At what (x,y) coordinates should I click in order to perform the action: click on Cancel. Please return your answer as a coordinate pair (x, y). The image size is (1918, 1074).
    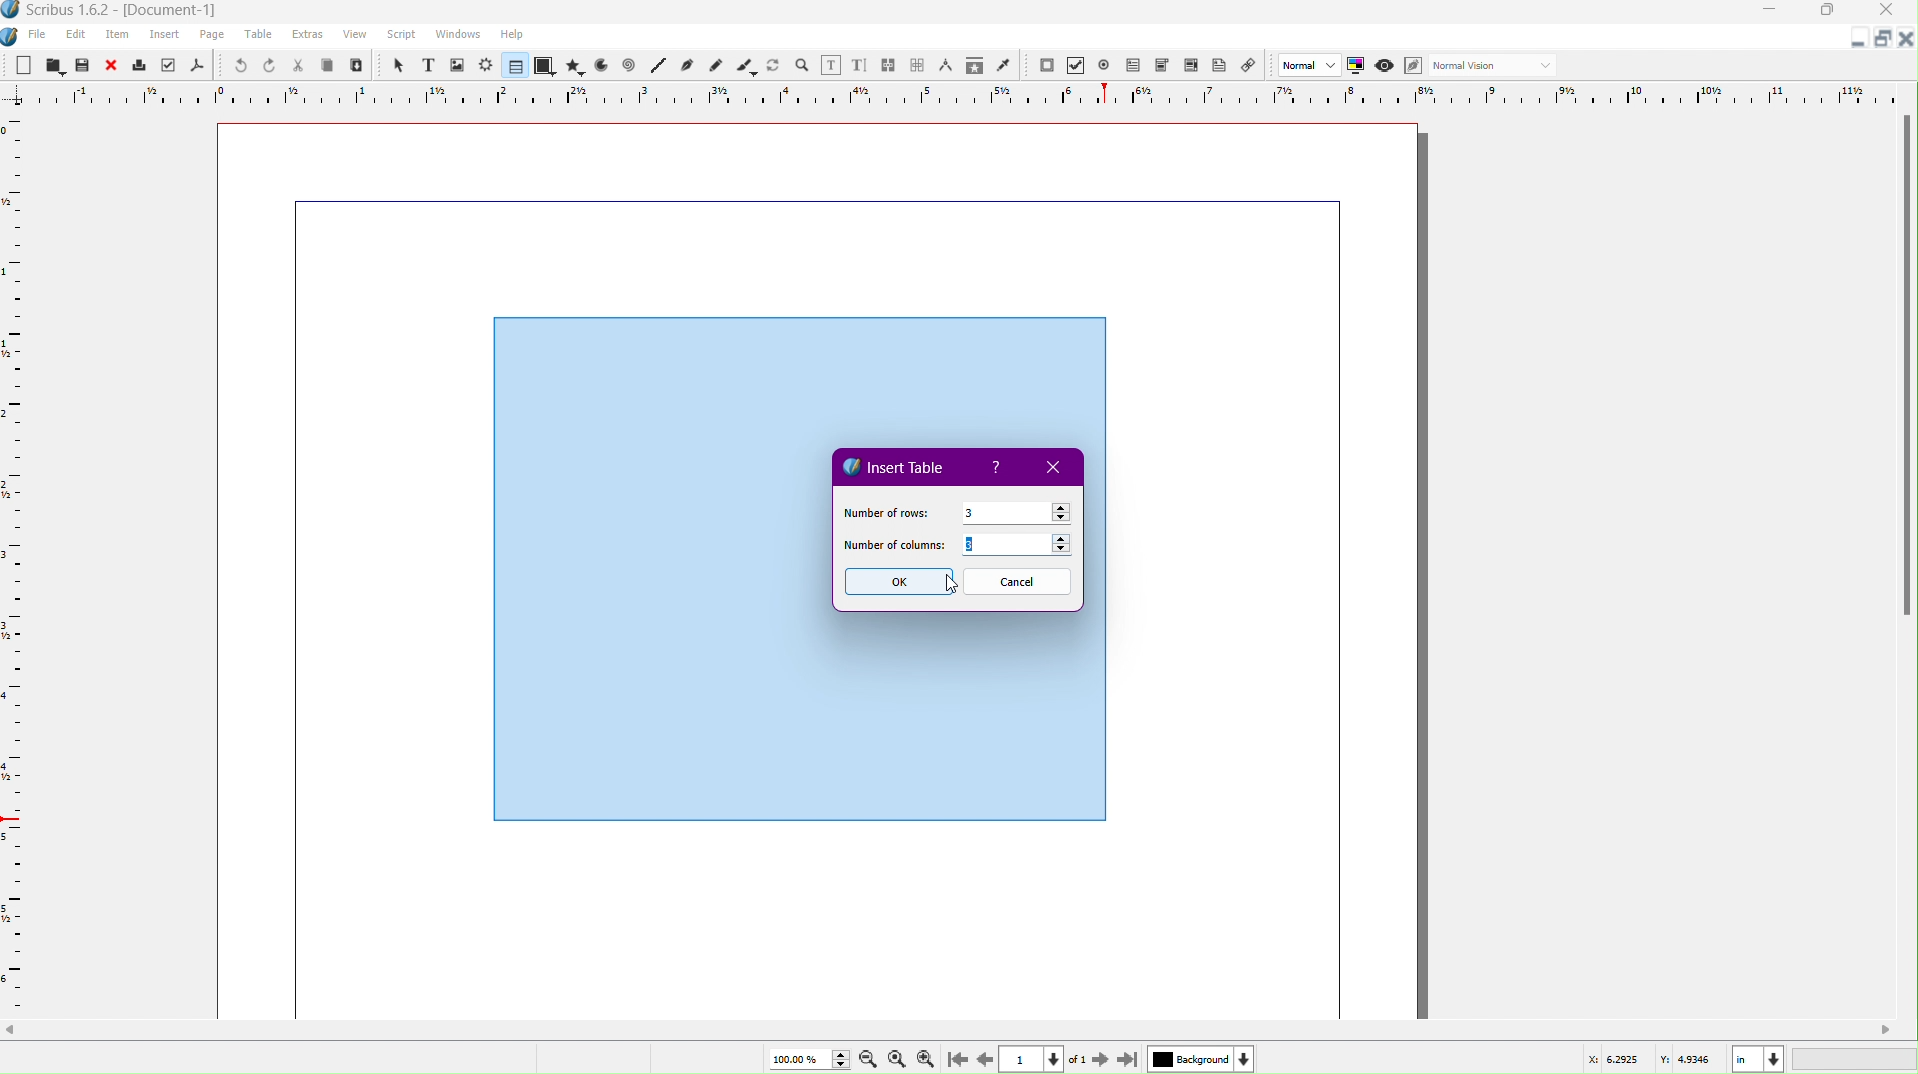
    Looking at the image, I should click on (1018, 583).